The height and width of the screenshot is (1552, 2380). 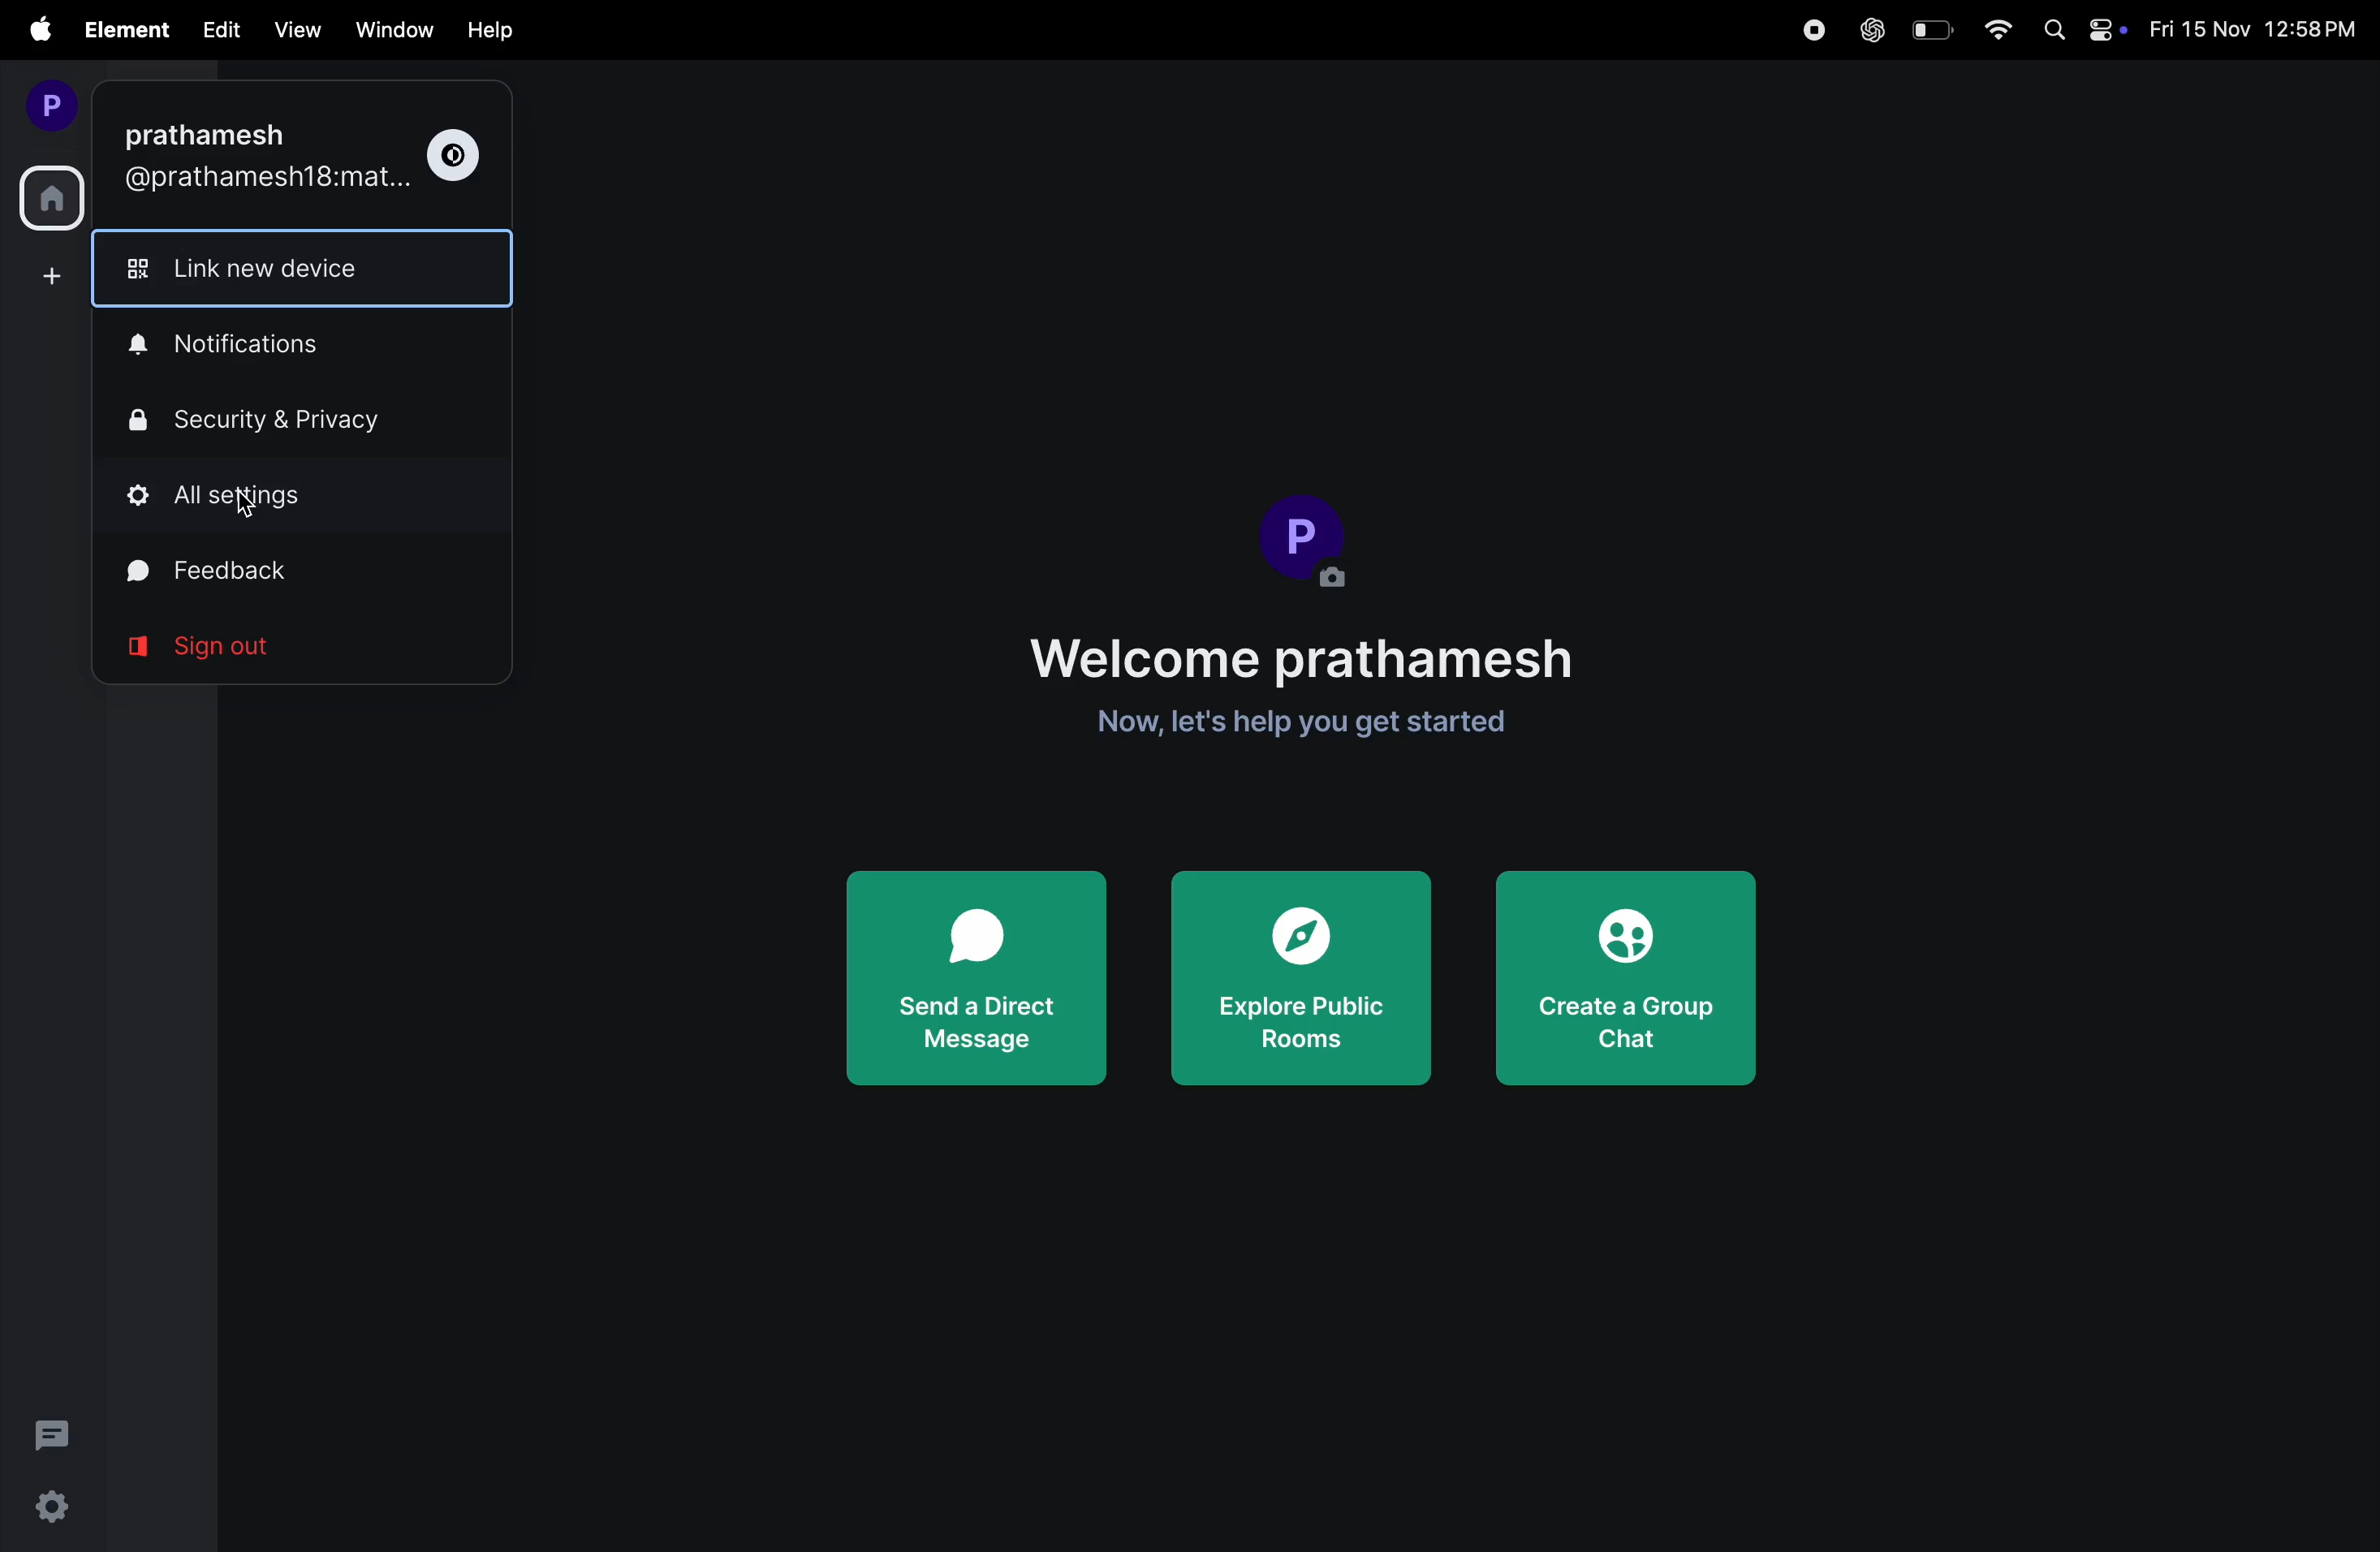 I want to click on apple menu, so click(x=38, y=29).